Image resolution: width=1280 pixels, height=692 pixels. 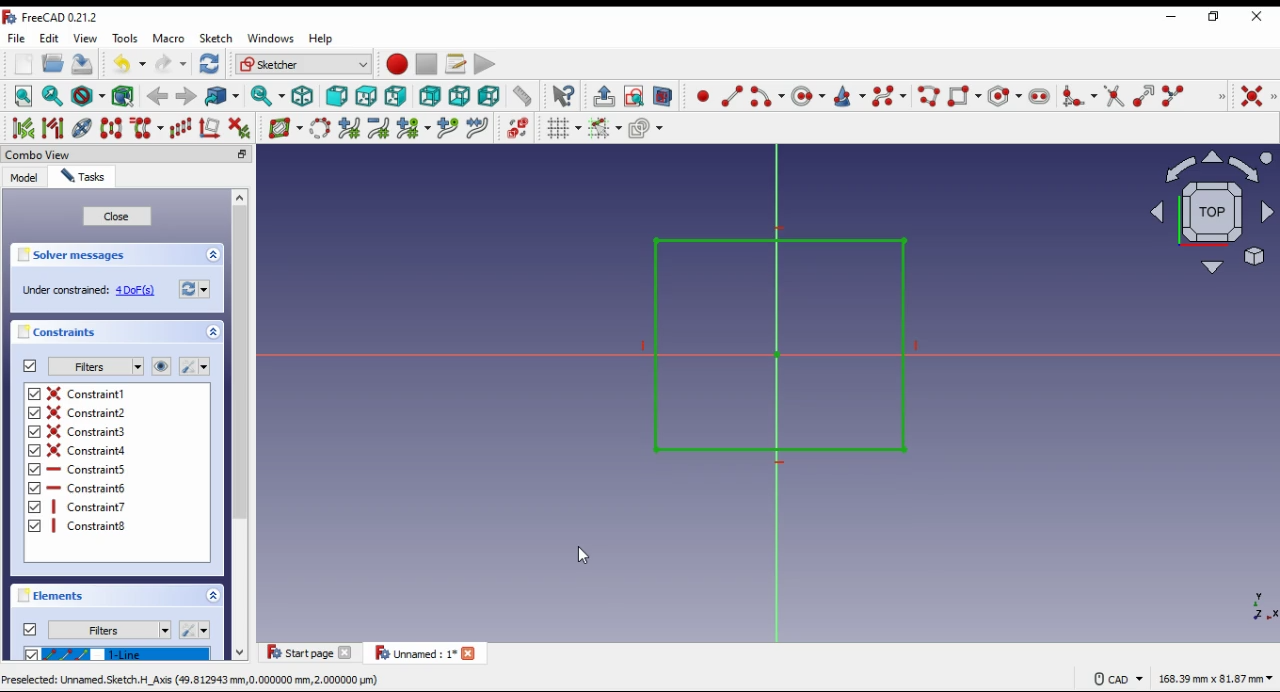 I want to click on windows, so click(x=270, y=38).